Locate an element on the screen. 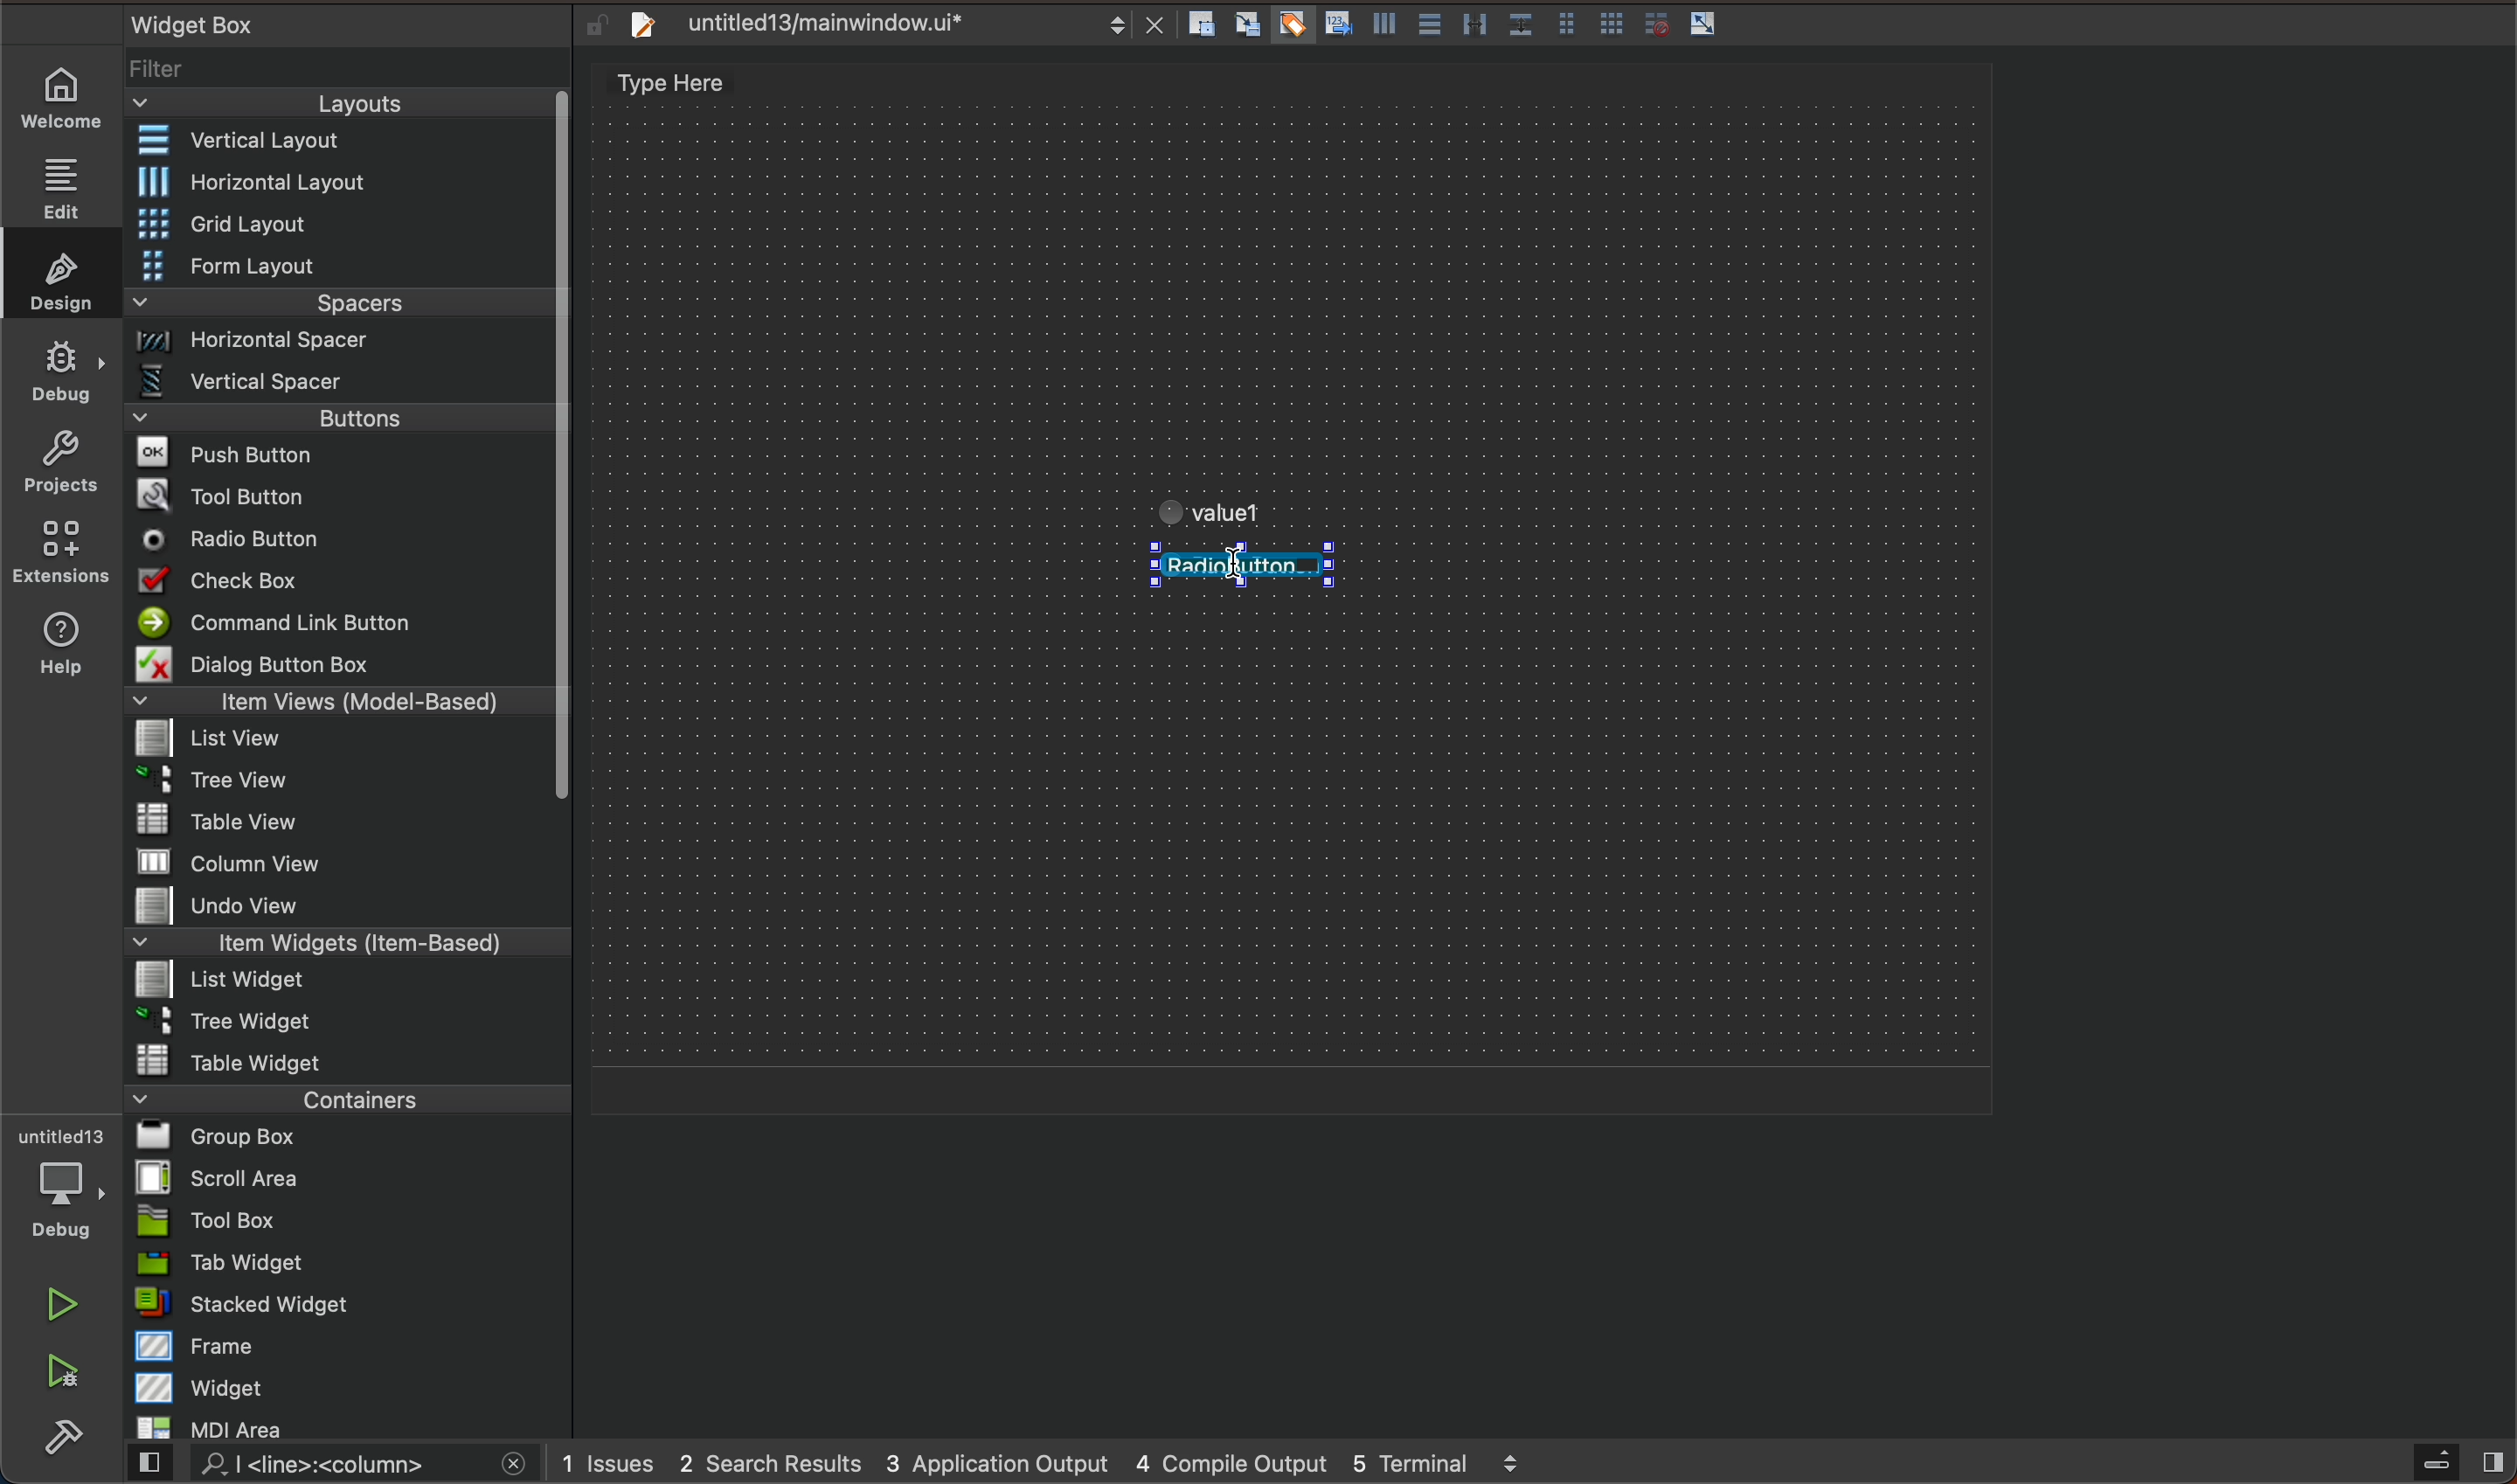  containers is located at coordinates (341, 1098).